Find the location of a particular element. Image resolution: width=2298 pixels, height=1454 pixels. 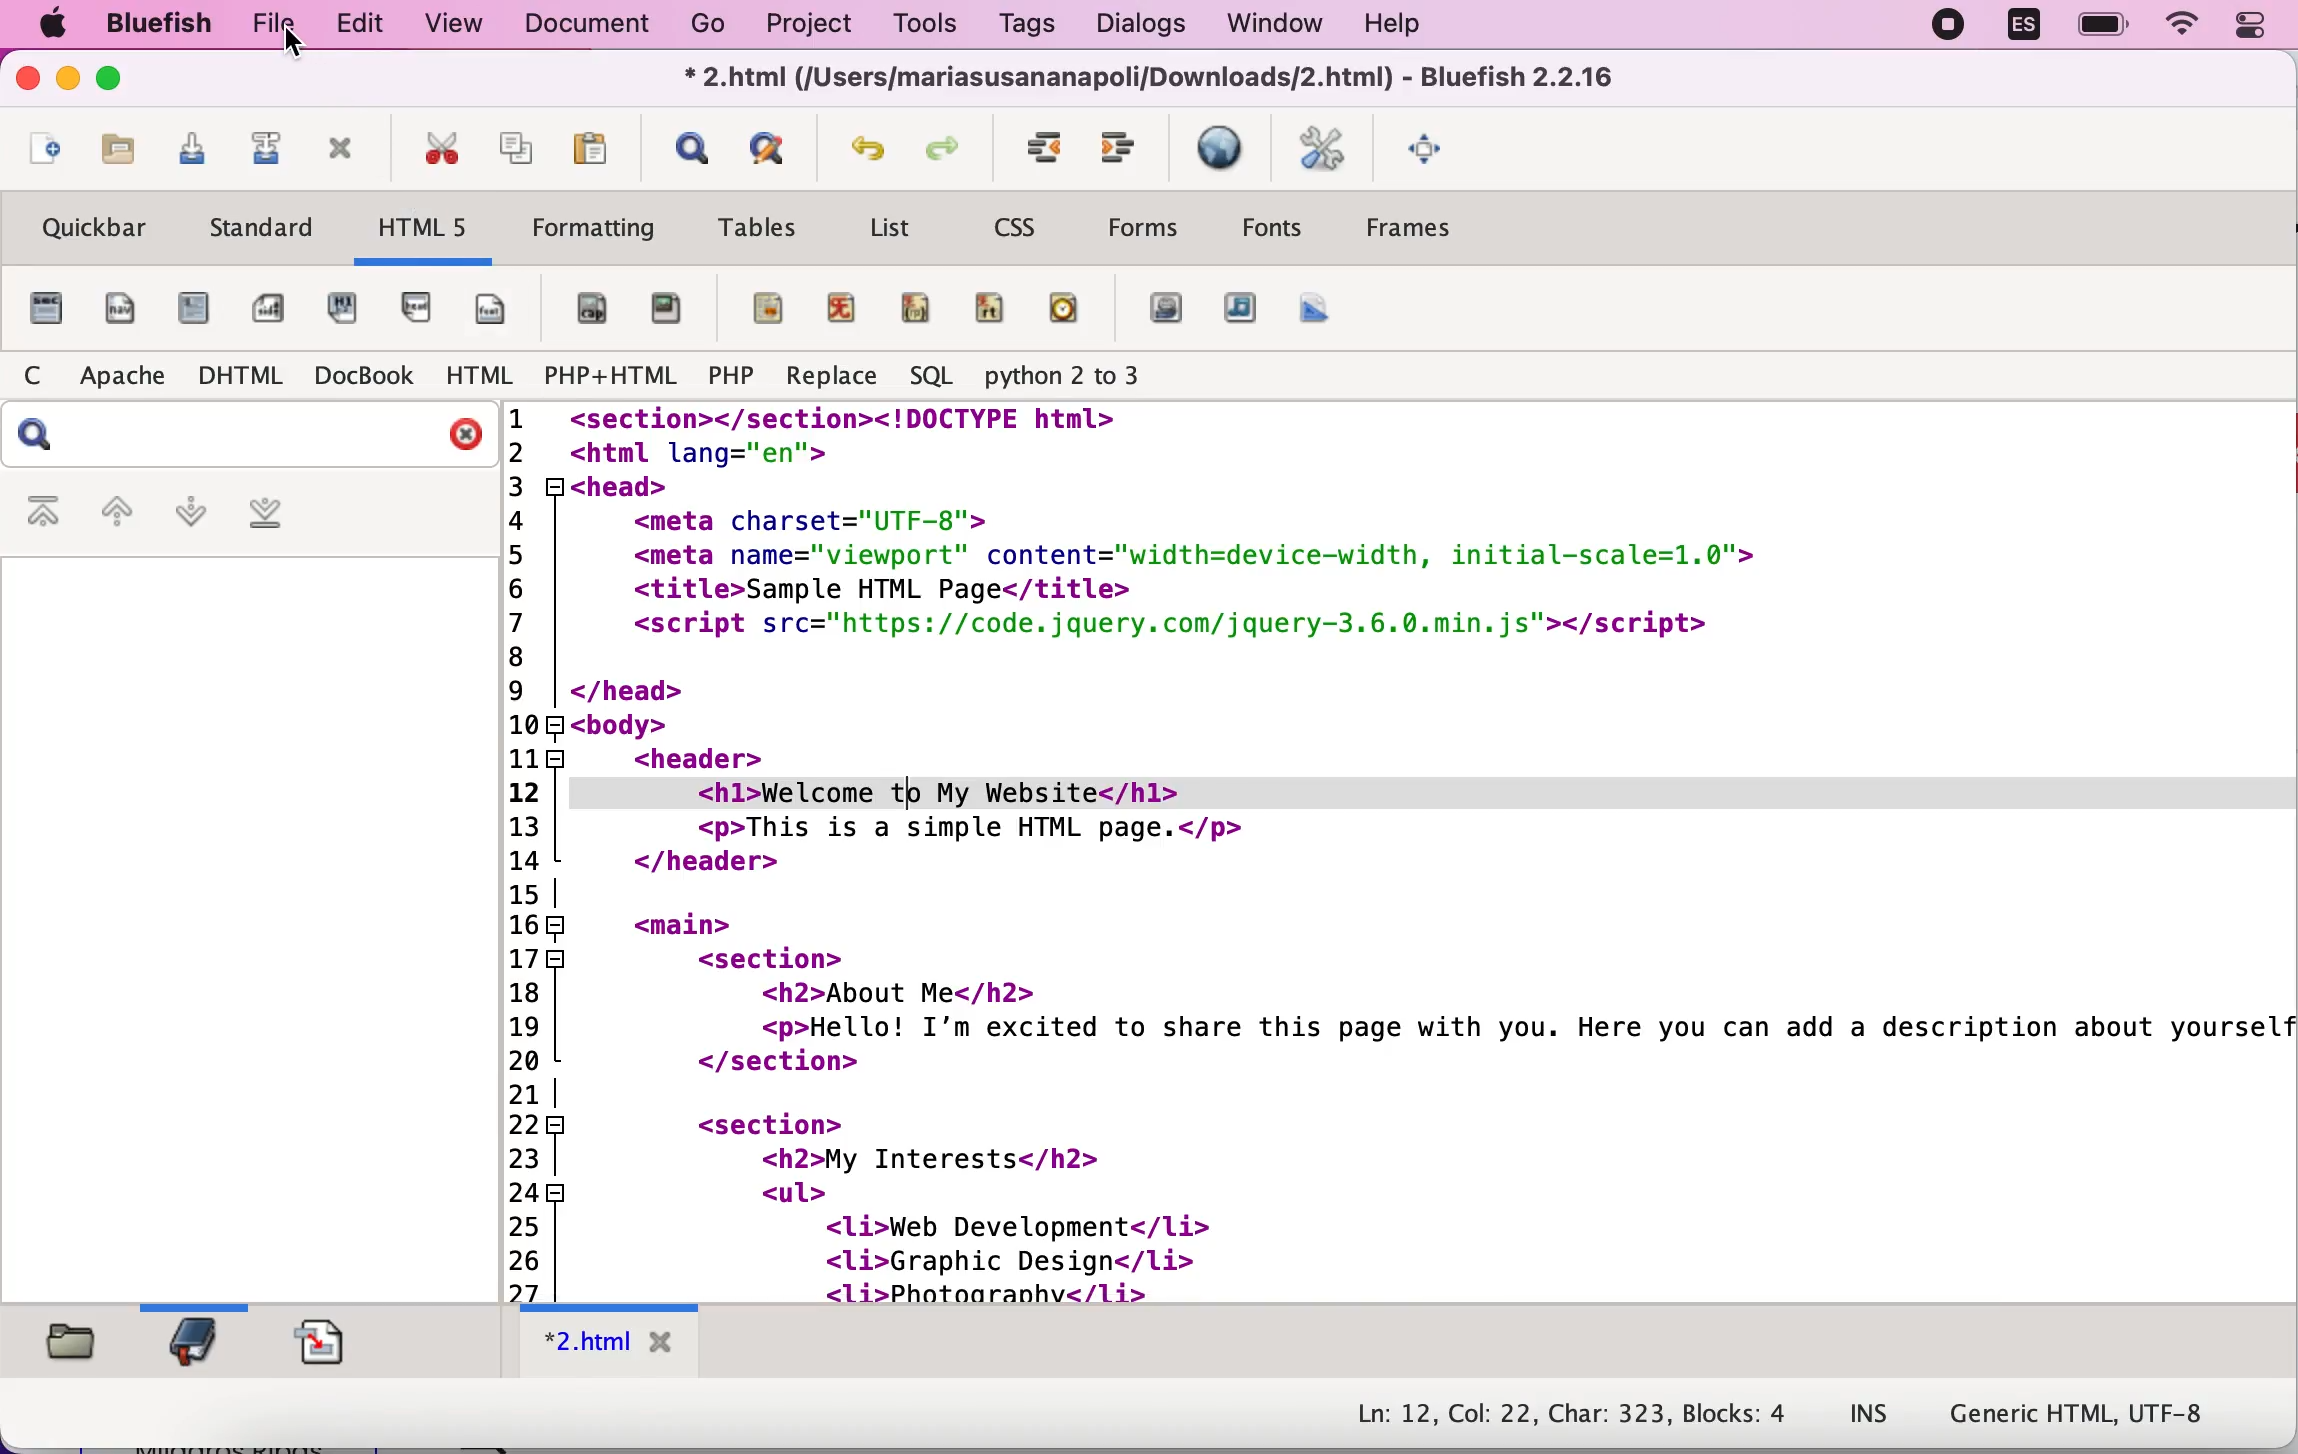

audio is located at coordinates (1241, 312).